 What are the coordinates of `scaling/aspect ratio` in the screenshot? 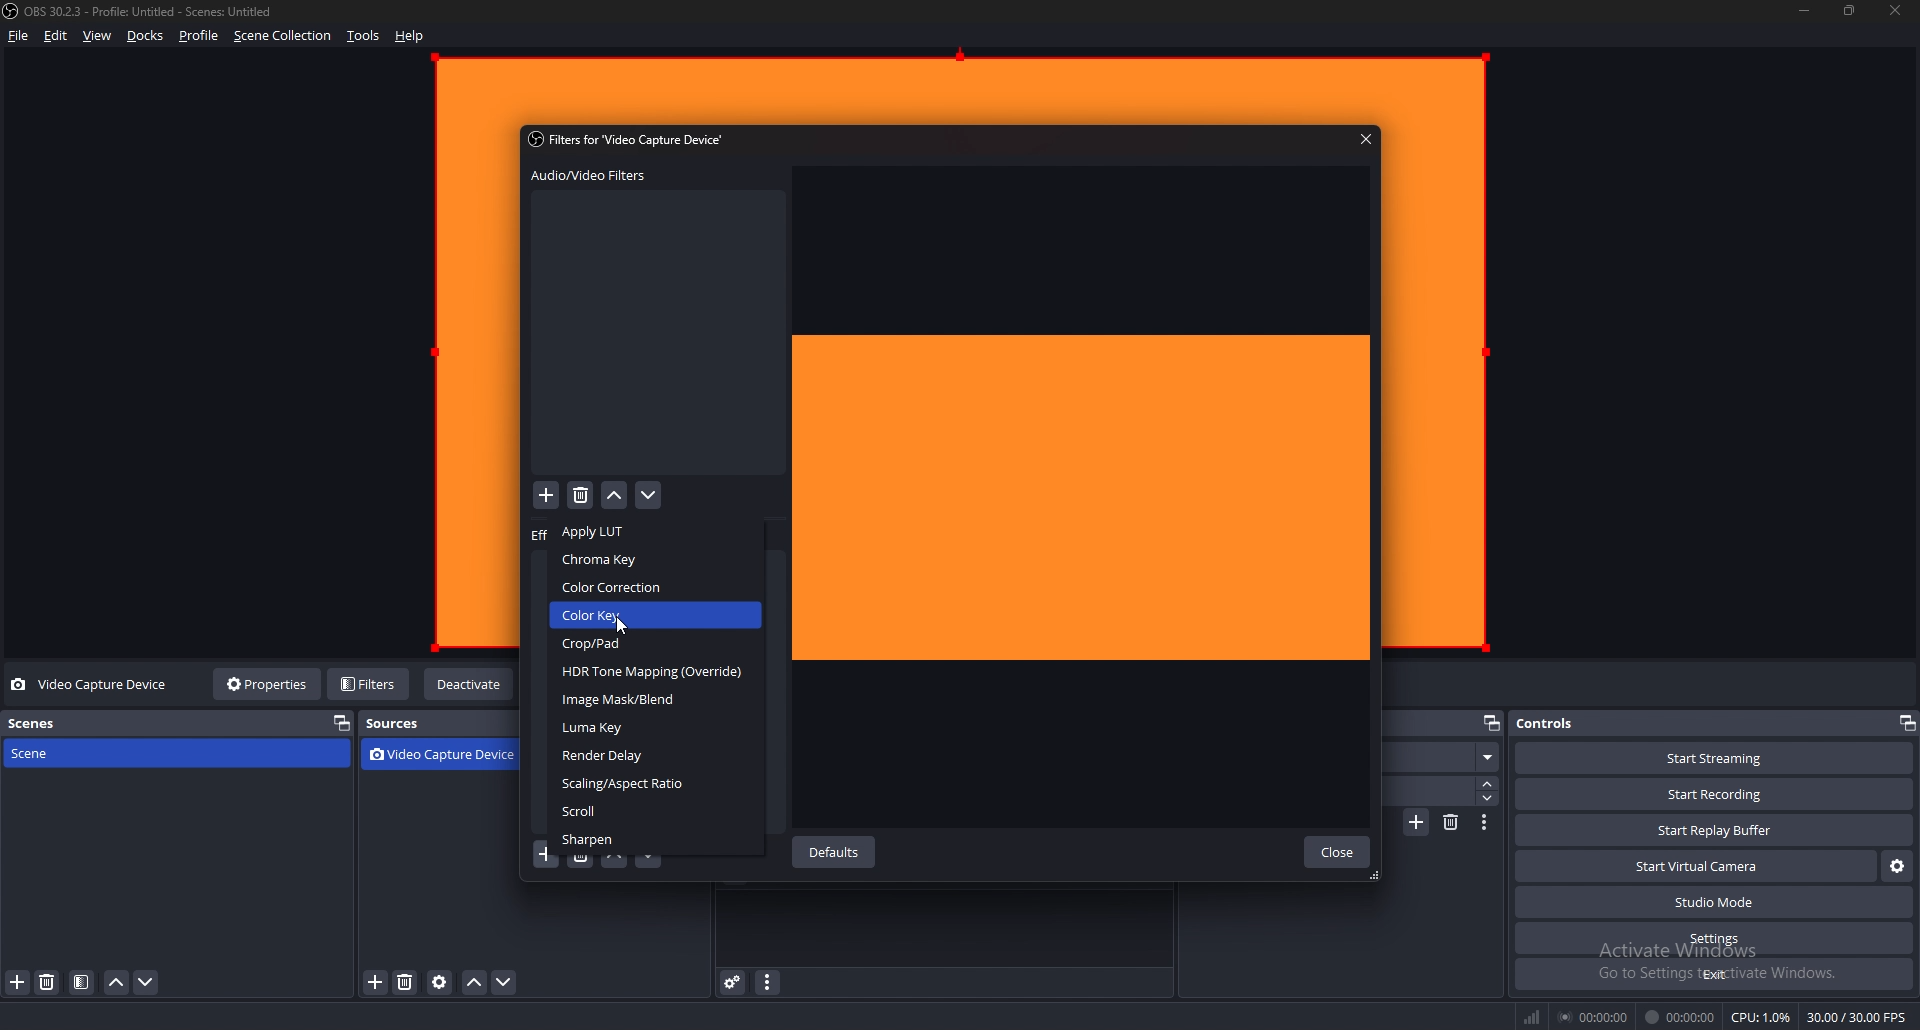 It's located at (655, 782).